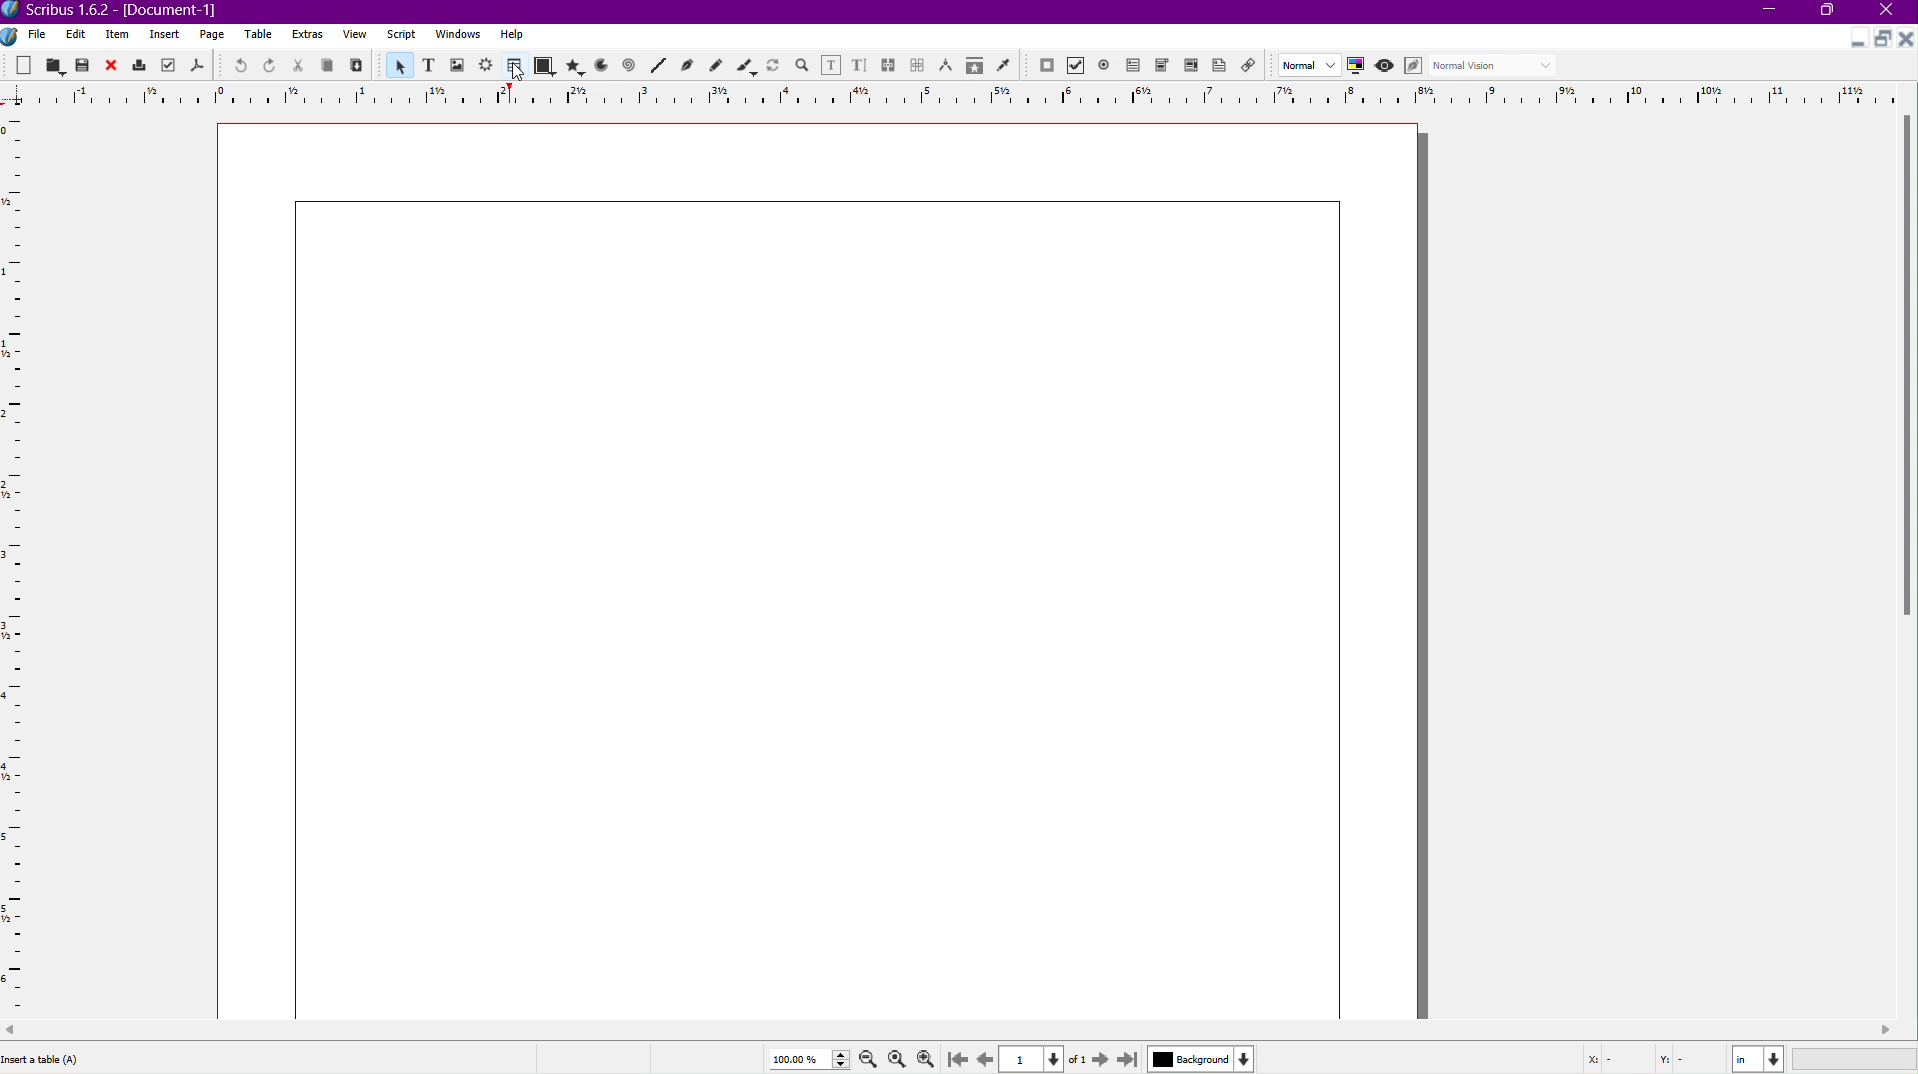 The width and height of the screenshot is (1918, 1074). Describe the element at coordinates (545, 67) in the screenshot. I see `Shape` at that location.